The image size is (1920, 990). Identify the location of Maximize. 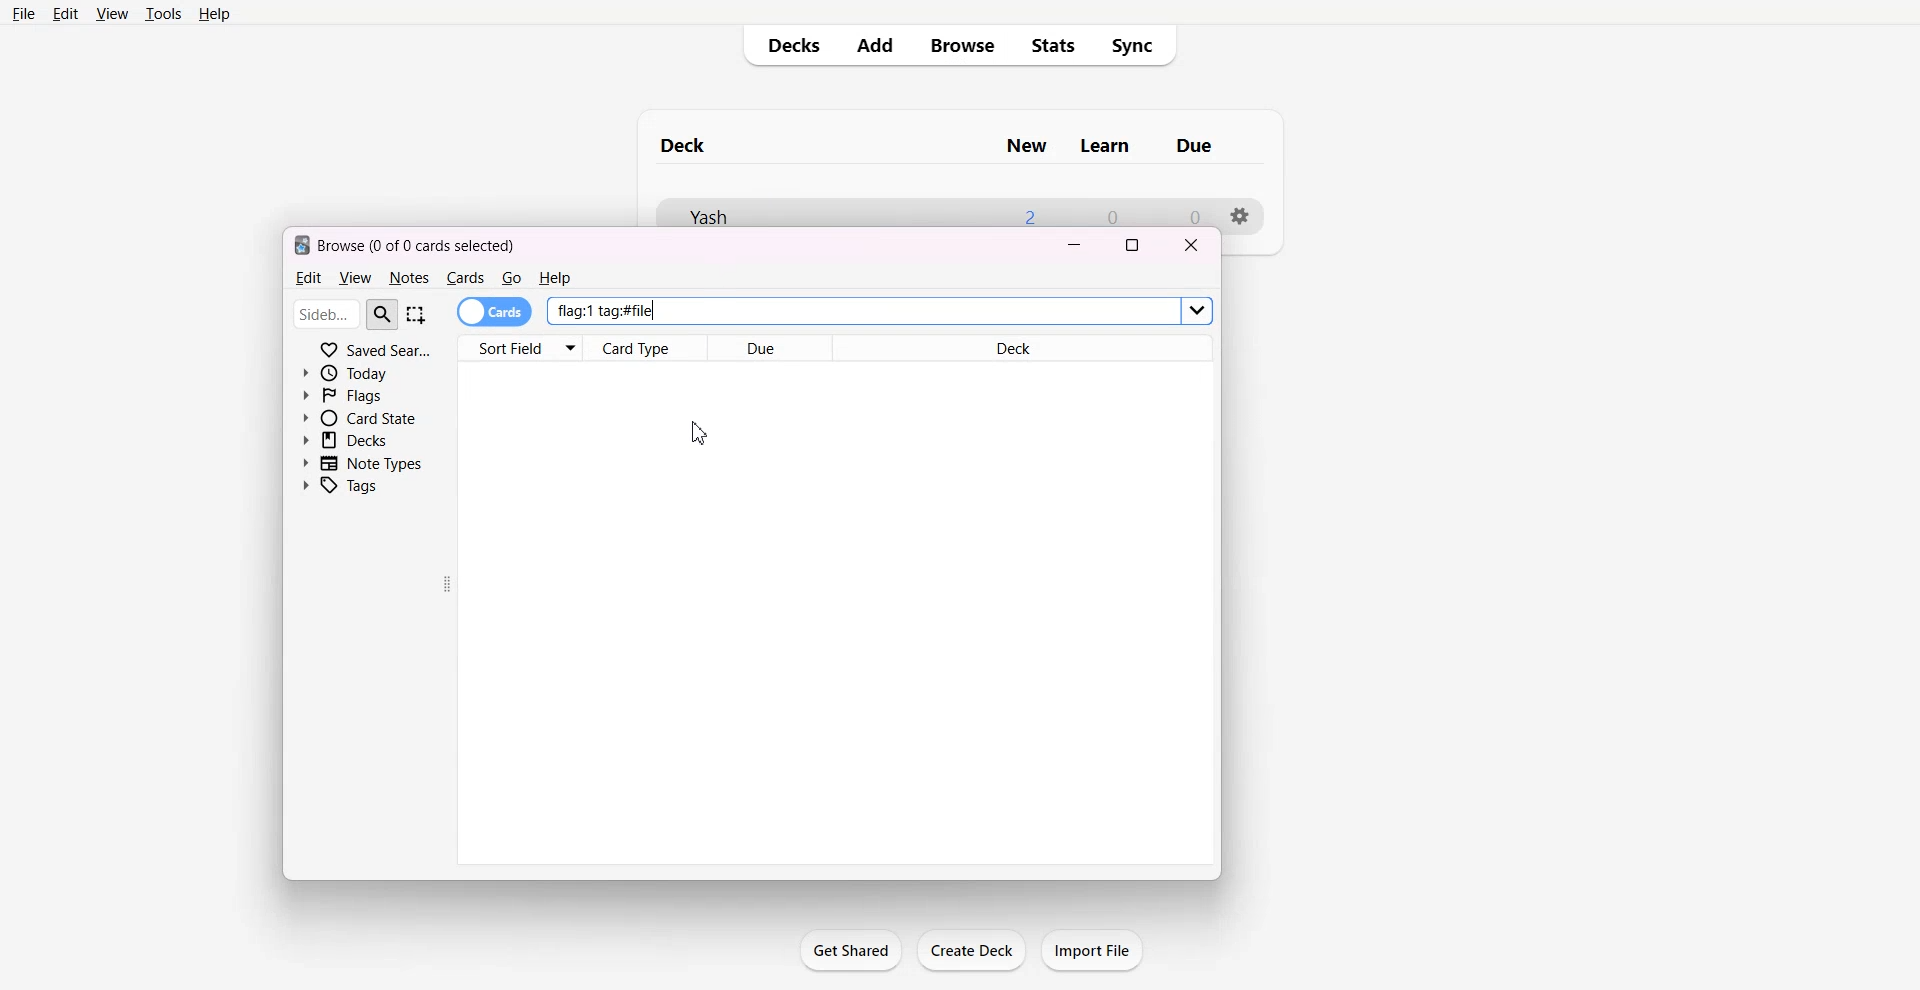
(1132, 243).